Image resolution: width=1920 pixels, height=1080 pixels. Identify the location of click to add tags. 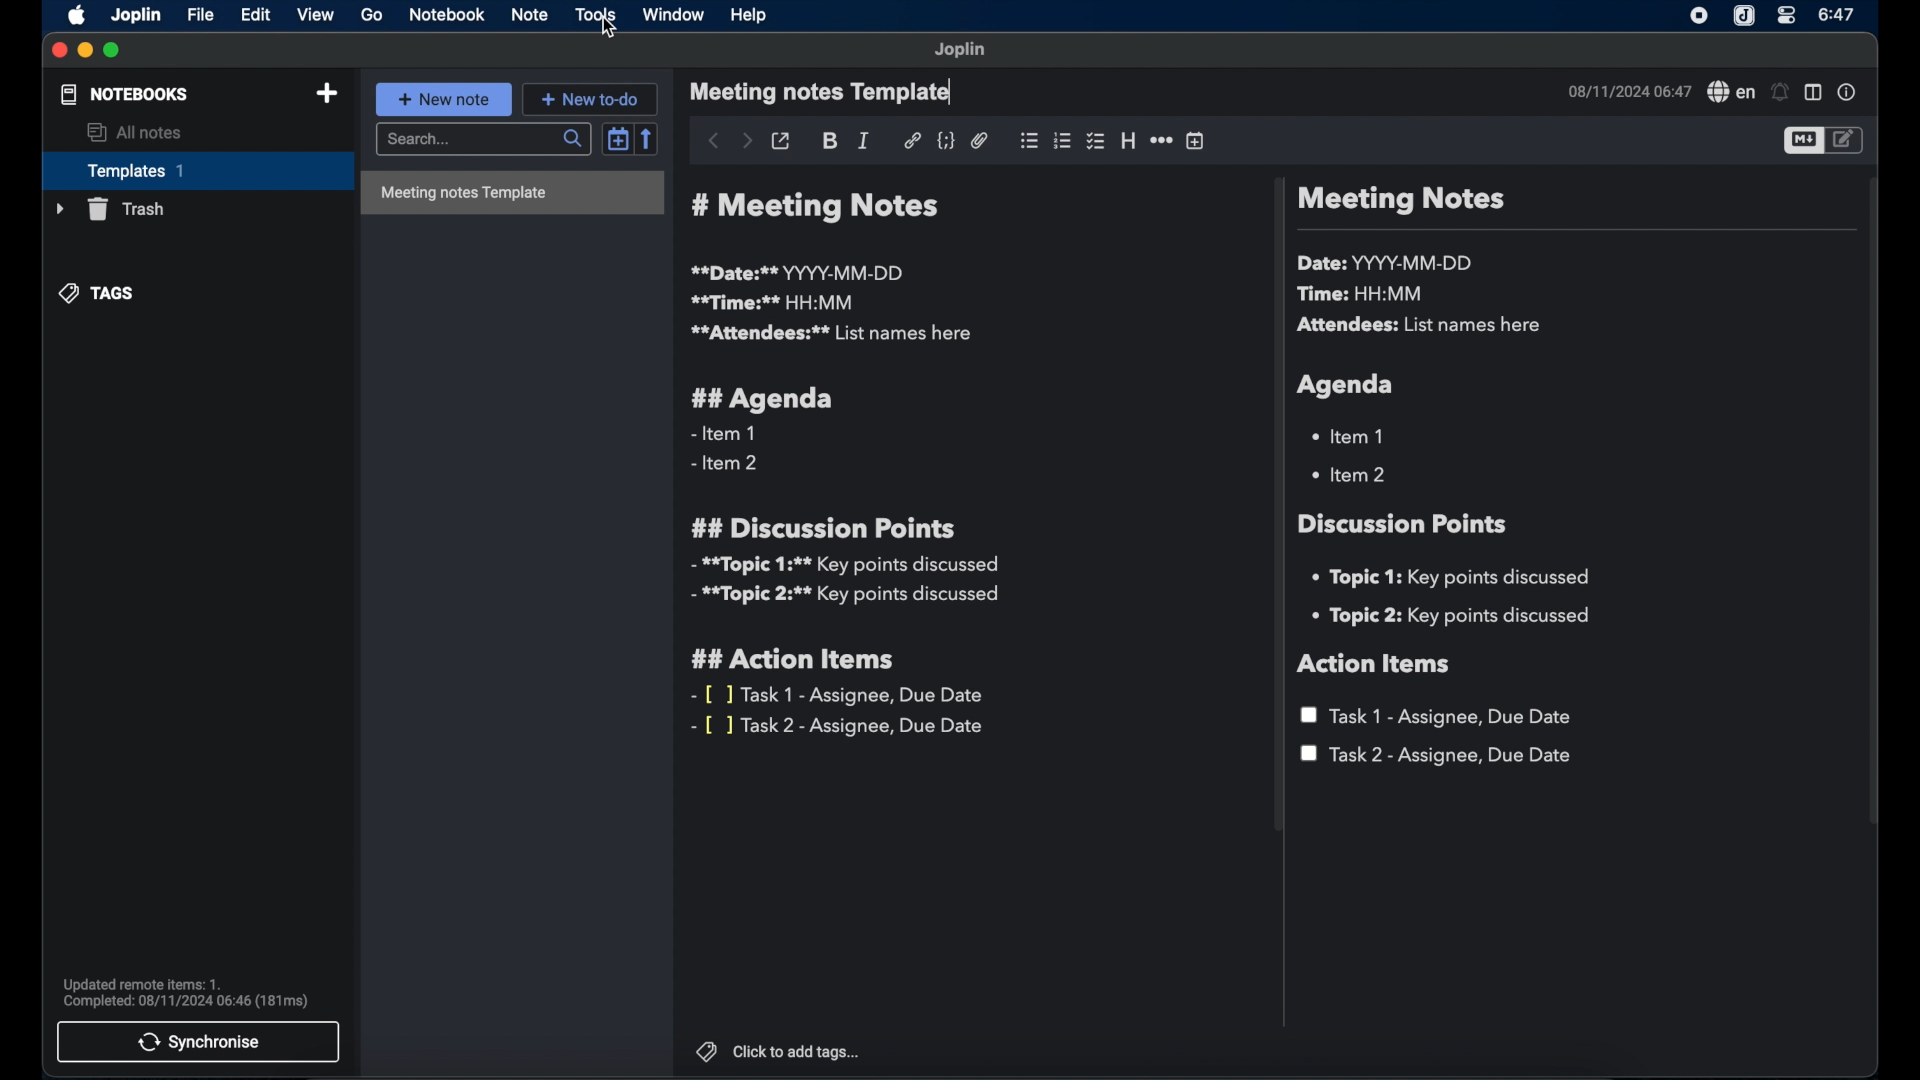
(779, 1052).